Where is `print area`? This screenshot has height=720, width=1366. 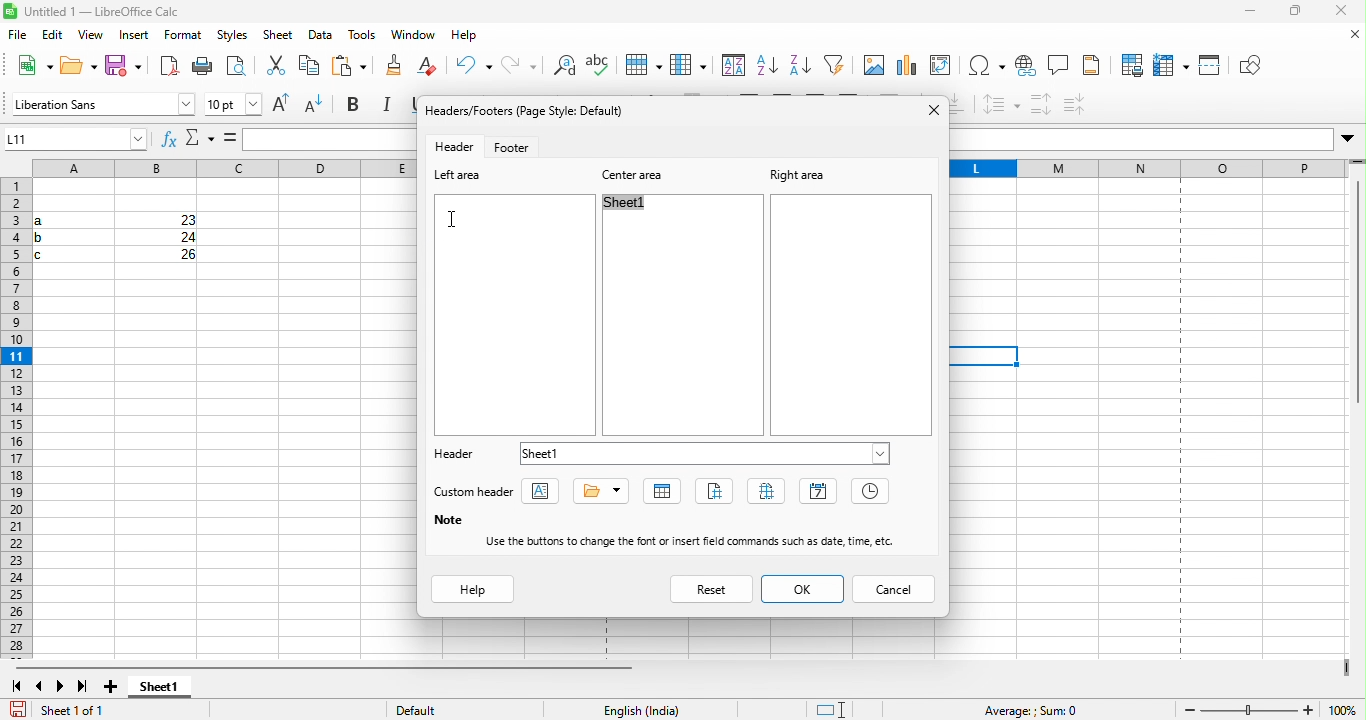
print area is located at coordinates (1126, 66).